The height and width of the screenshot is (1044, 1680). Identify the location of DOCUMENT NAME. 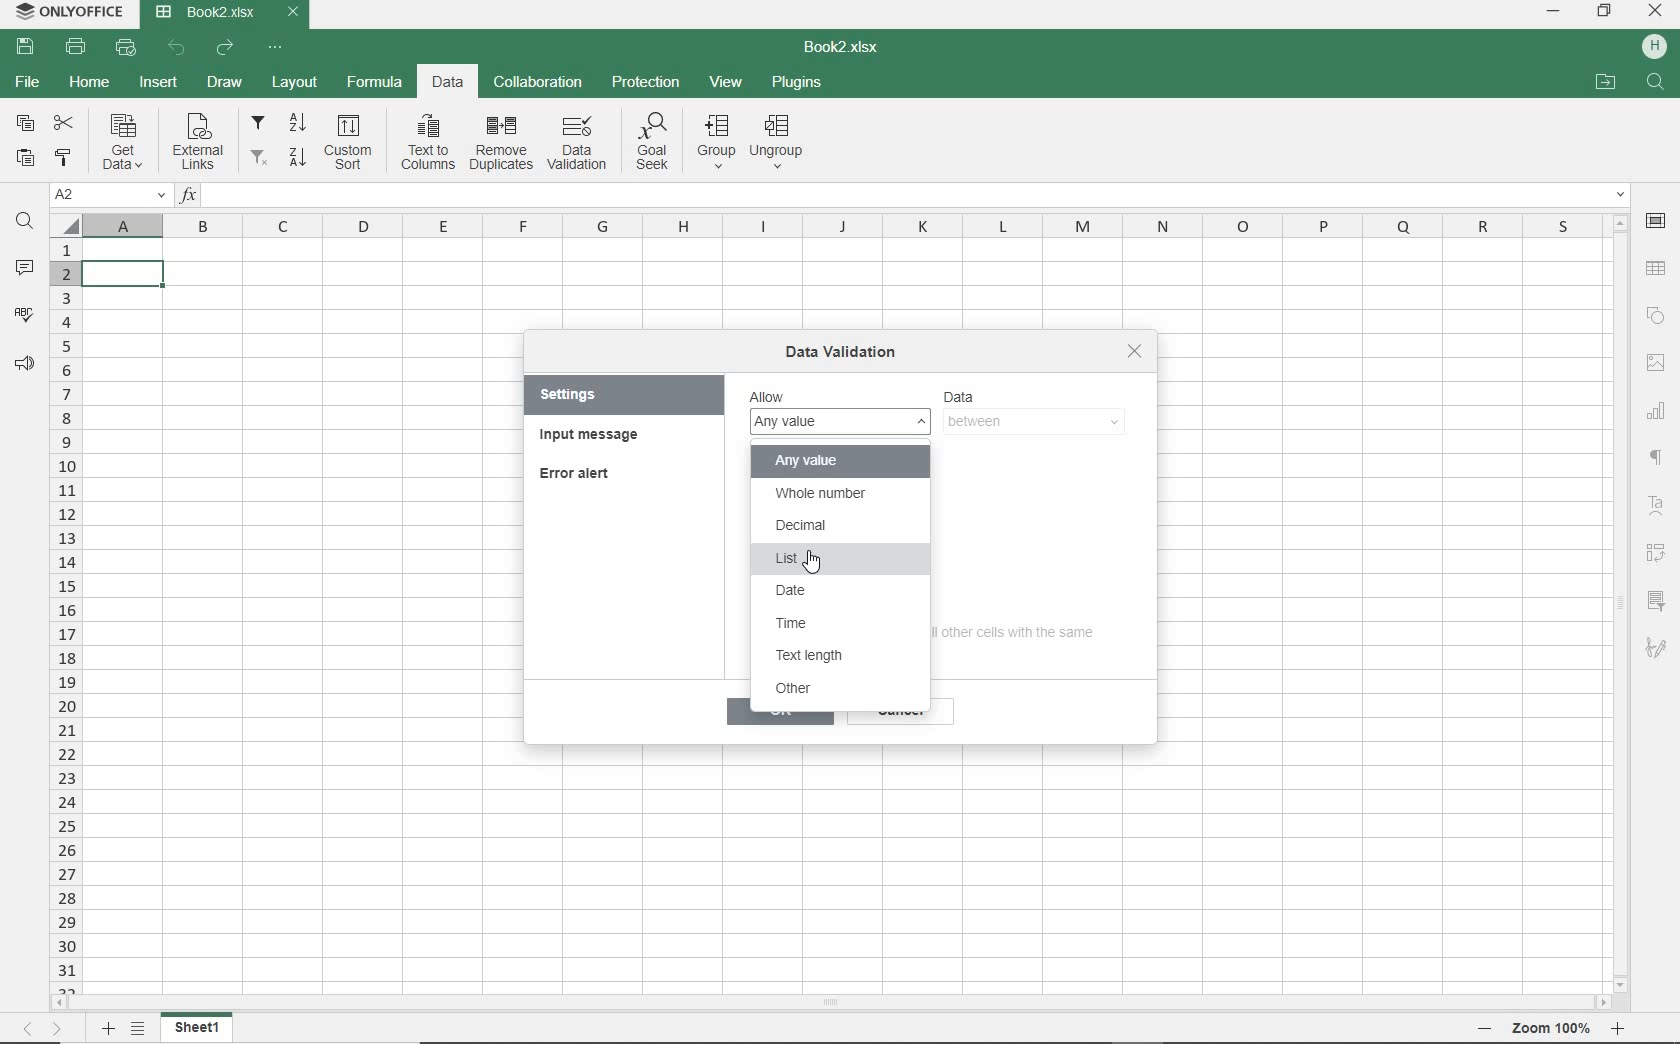
(842, 47).